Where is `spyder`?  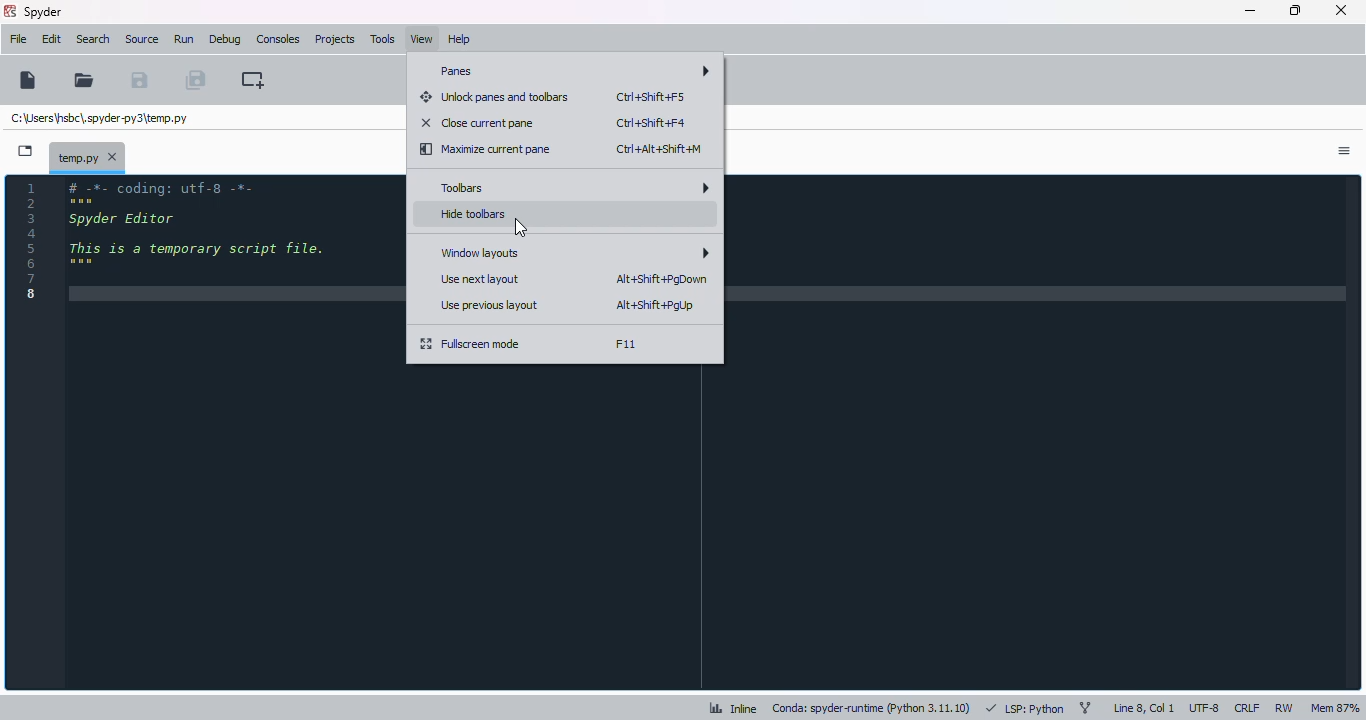
spyder is located at coordinates (43, 12).